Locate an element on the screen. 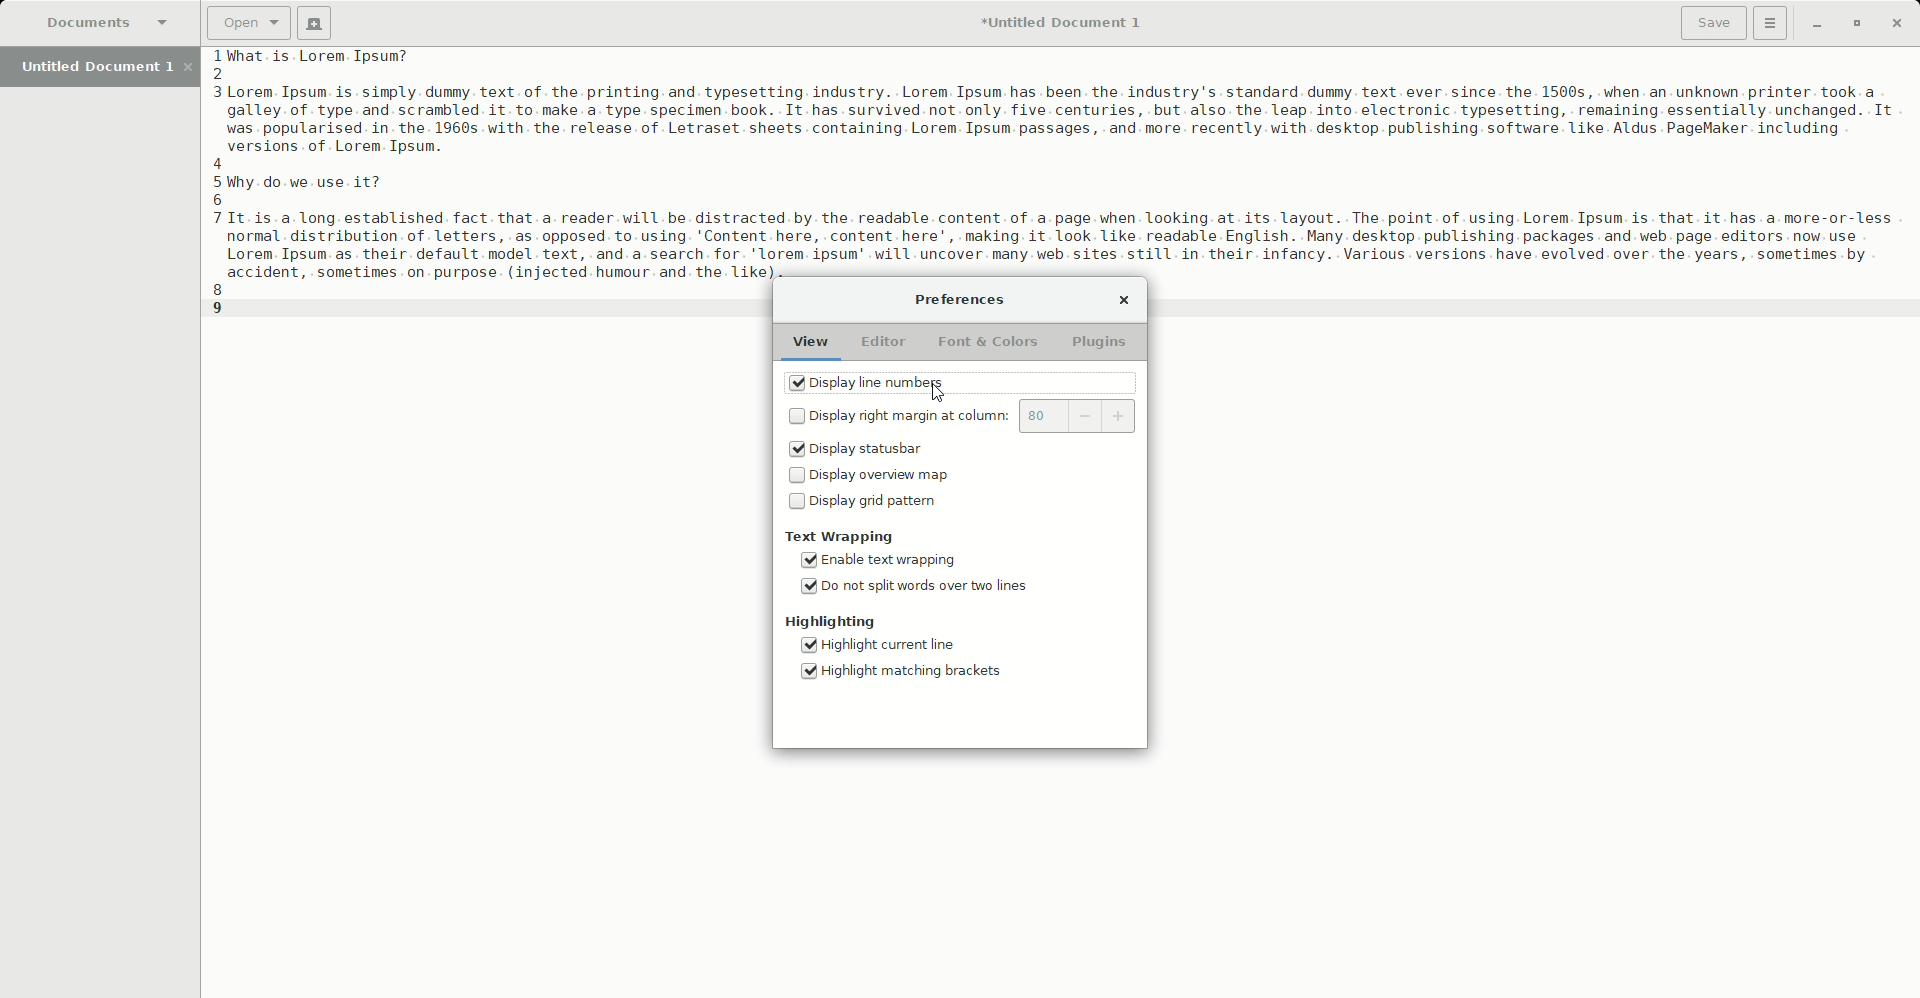  Save is located at coordinates (1704, 23).